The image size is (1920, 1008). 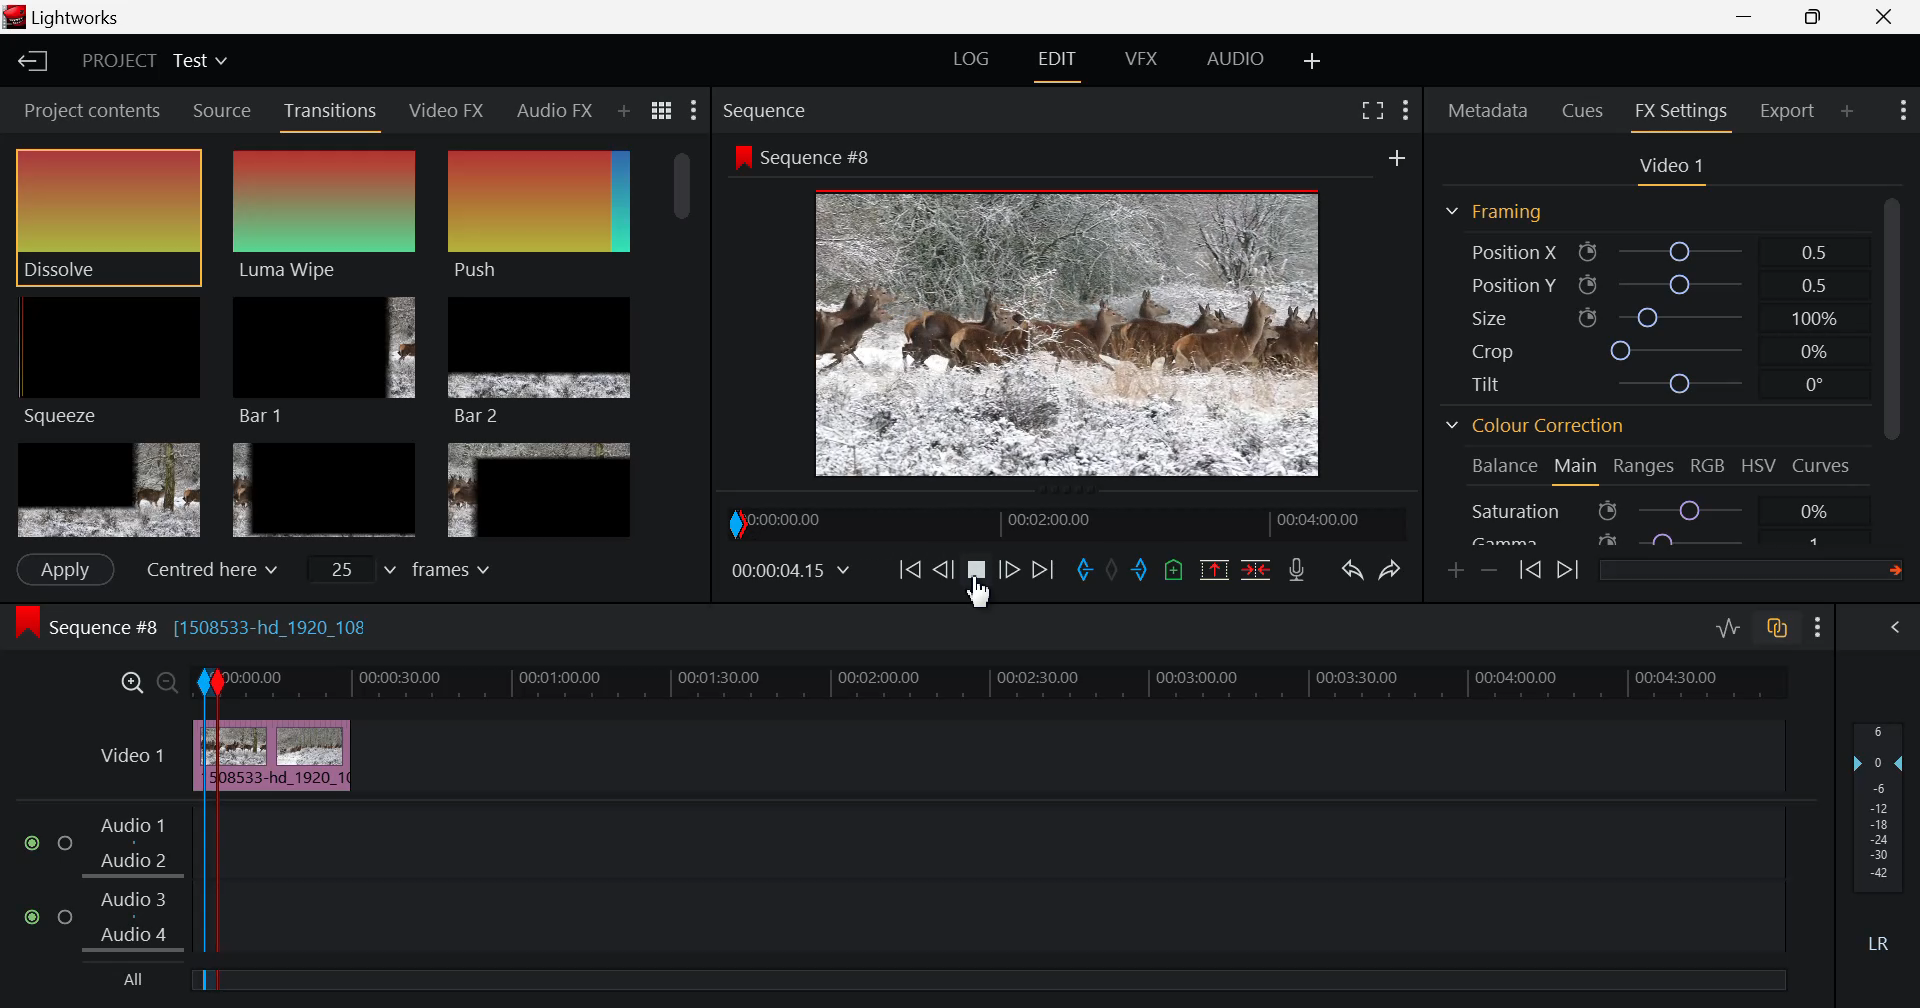 I want to click on Source, so click(x=220, y=109).